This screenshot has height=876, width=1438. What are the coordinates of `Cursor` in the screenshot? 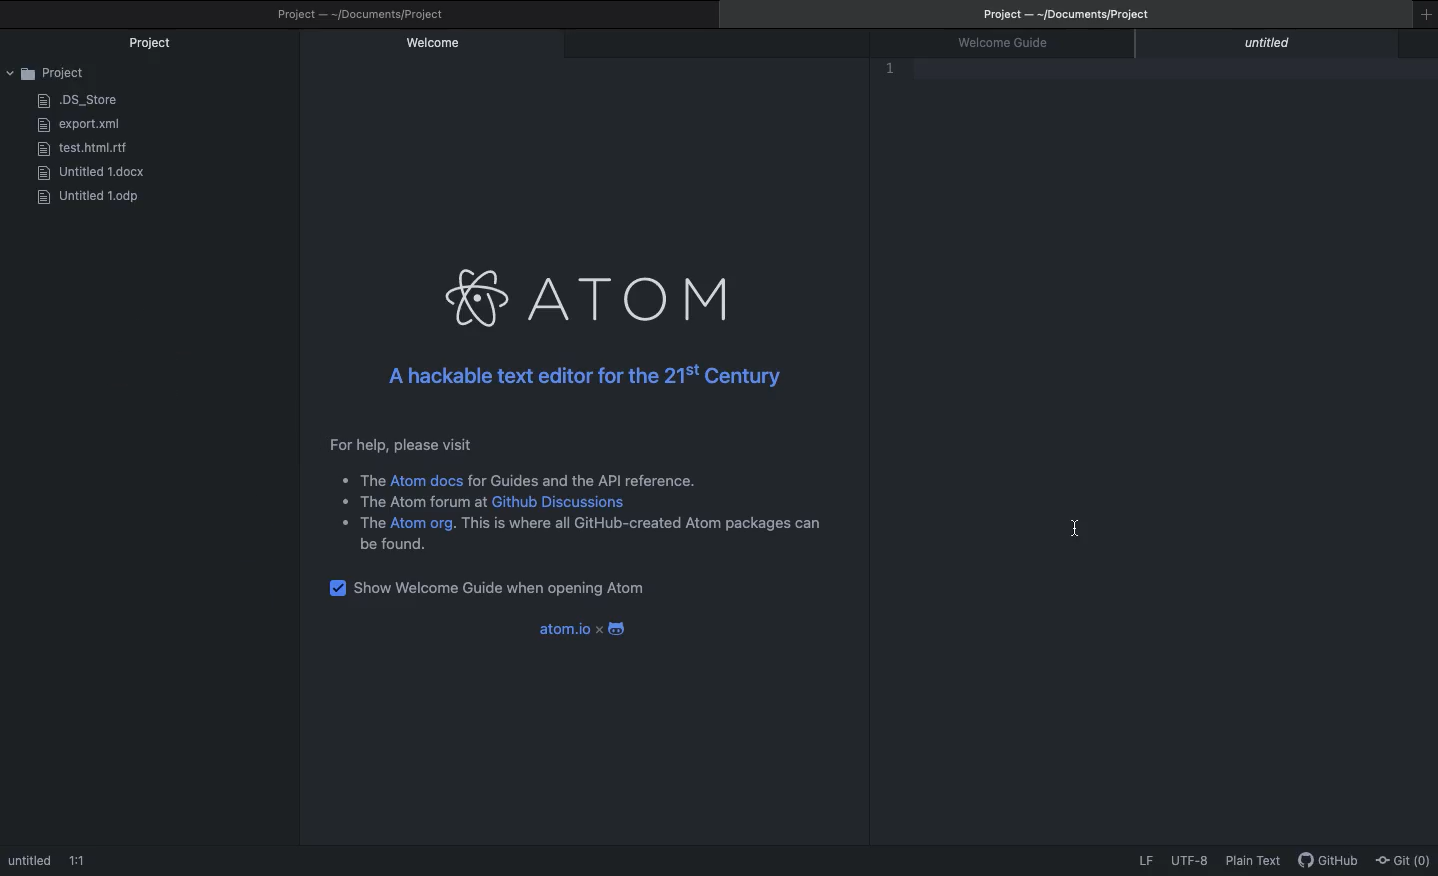 It's located at (1073, 529).